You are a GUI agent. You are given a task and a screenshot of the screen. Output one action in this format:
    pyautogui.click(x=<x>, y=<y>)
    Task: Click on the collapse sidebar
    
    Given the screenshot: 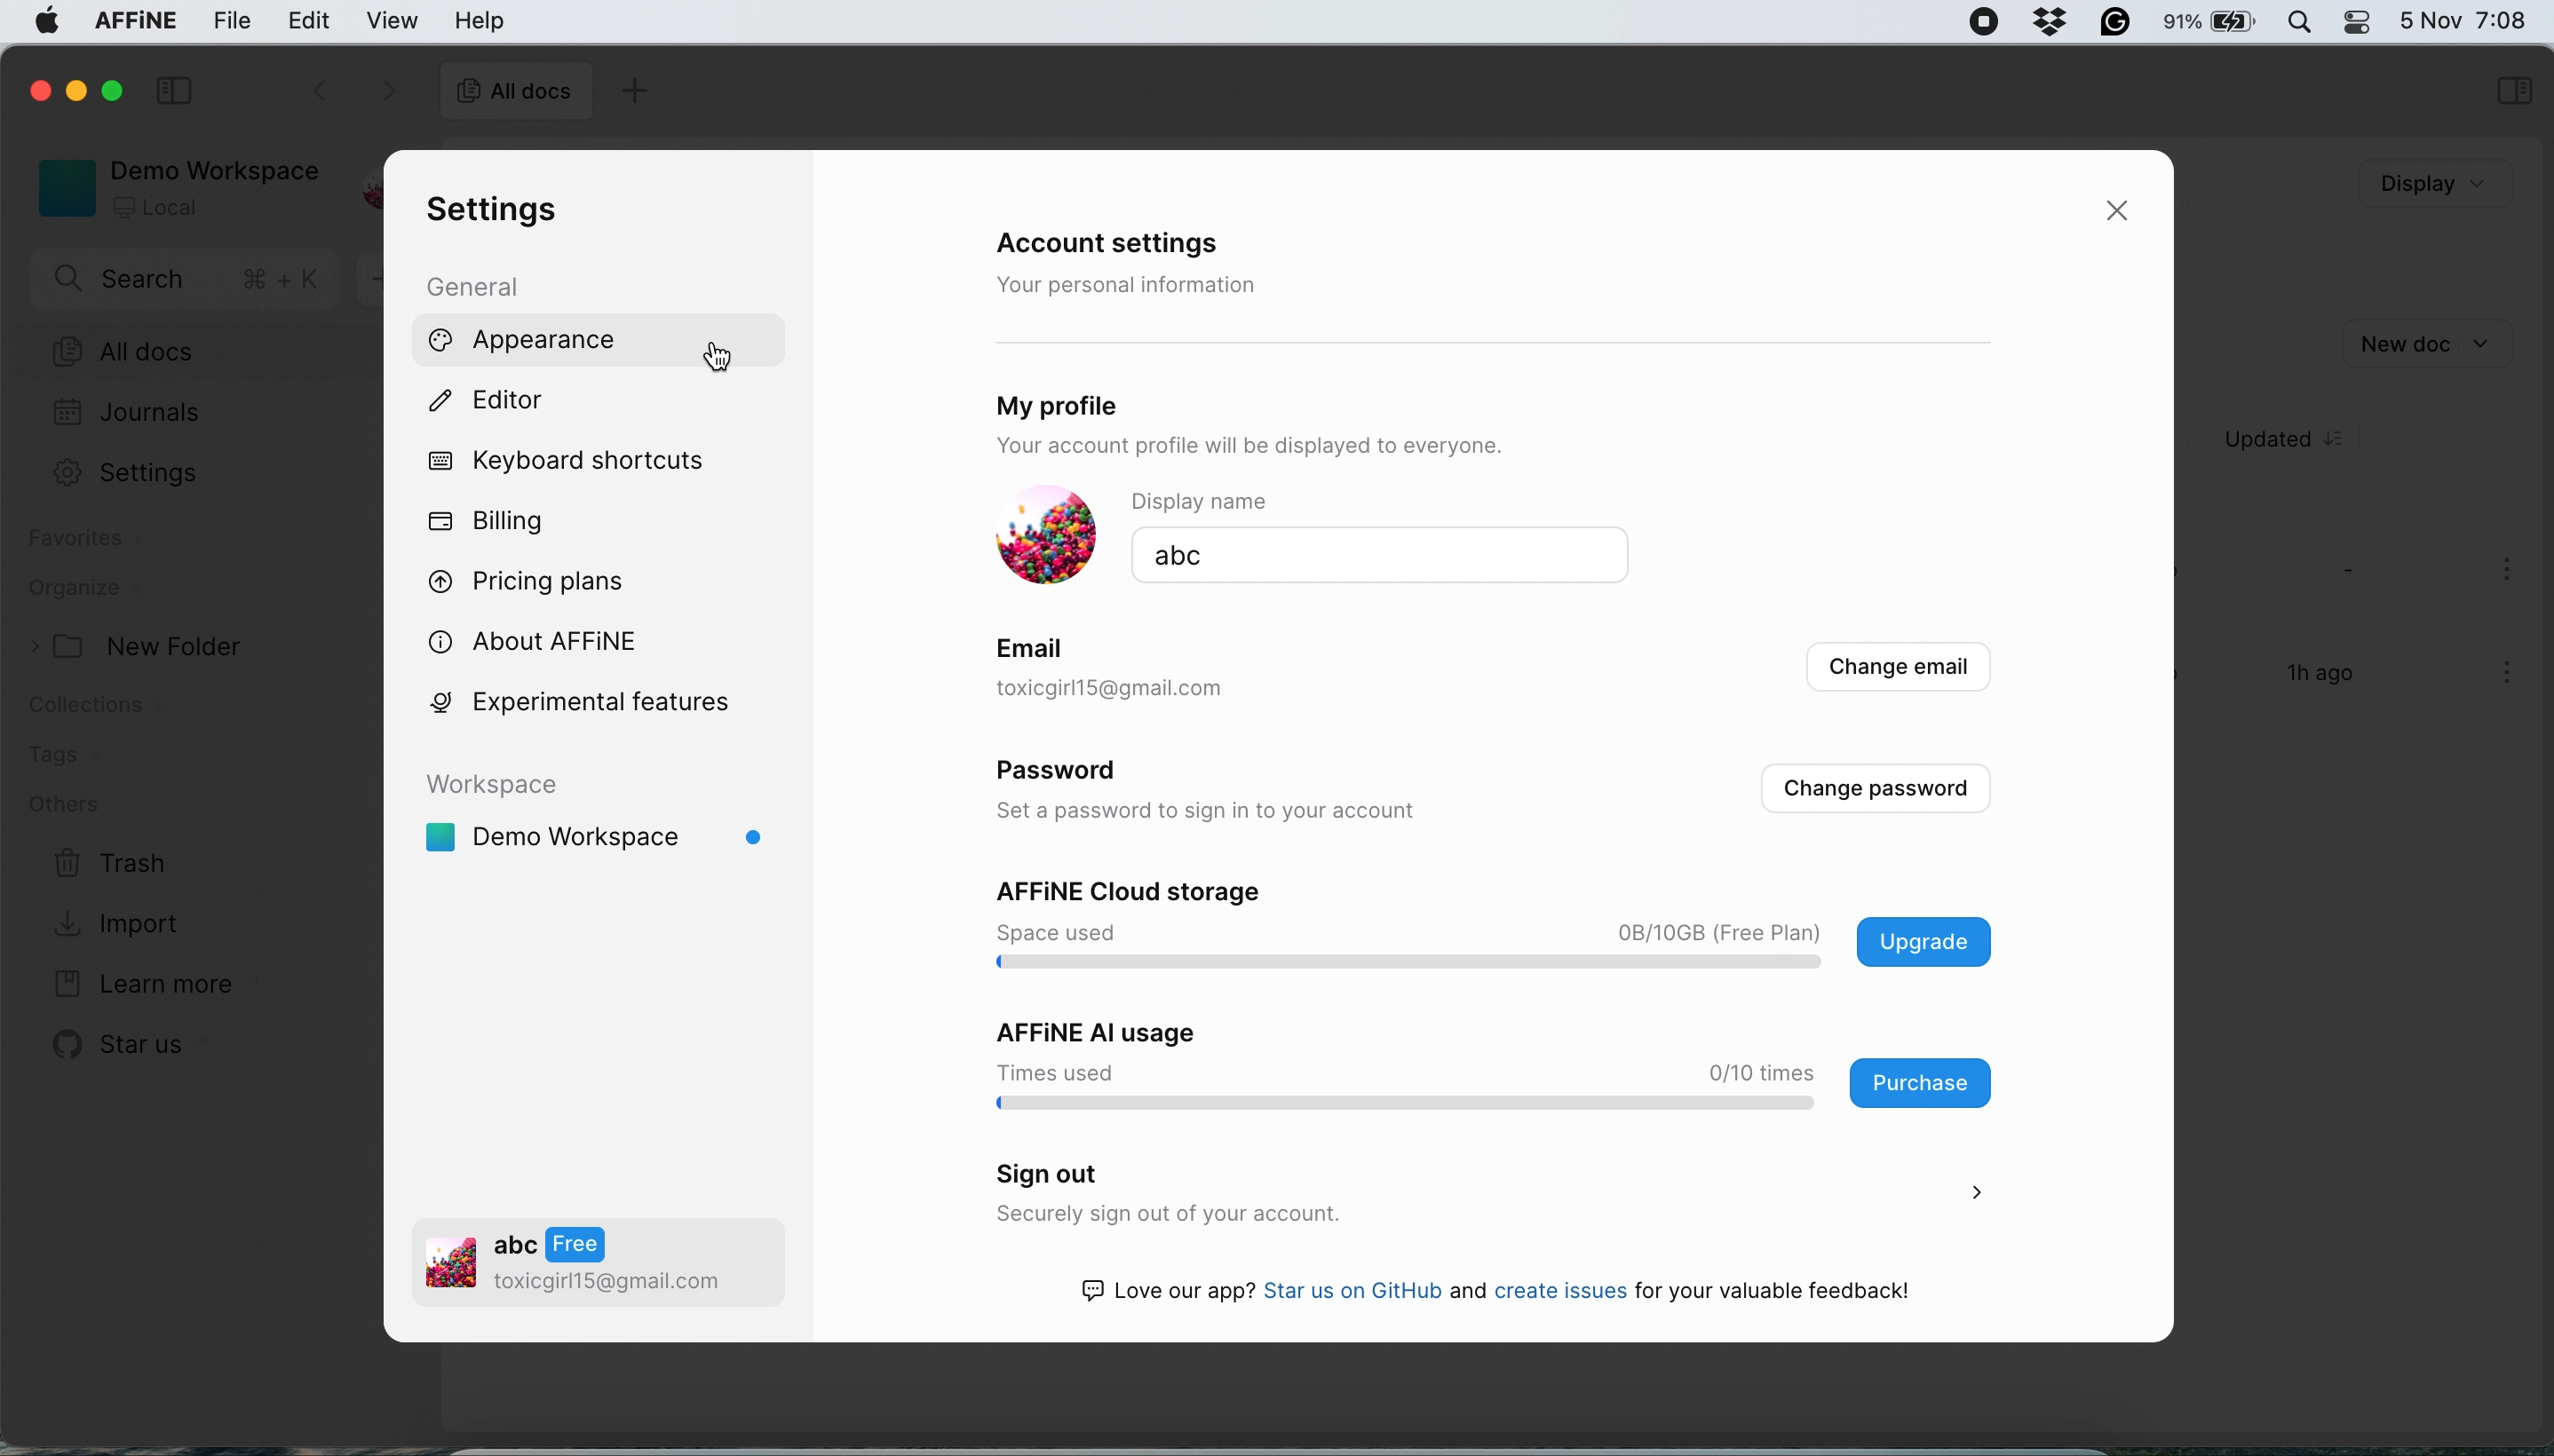 What is the action you would take?
    pyautogui.click(x=173, y=88)
    